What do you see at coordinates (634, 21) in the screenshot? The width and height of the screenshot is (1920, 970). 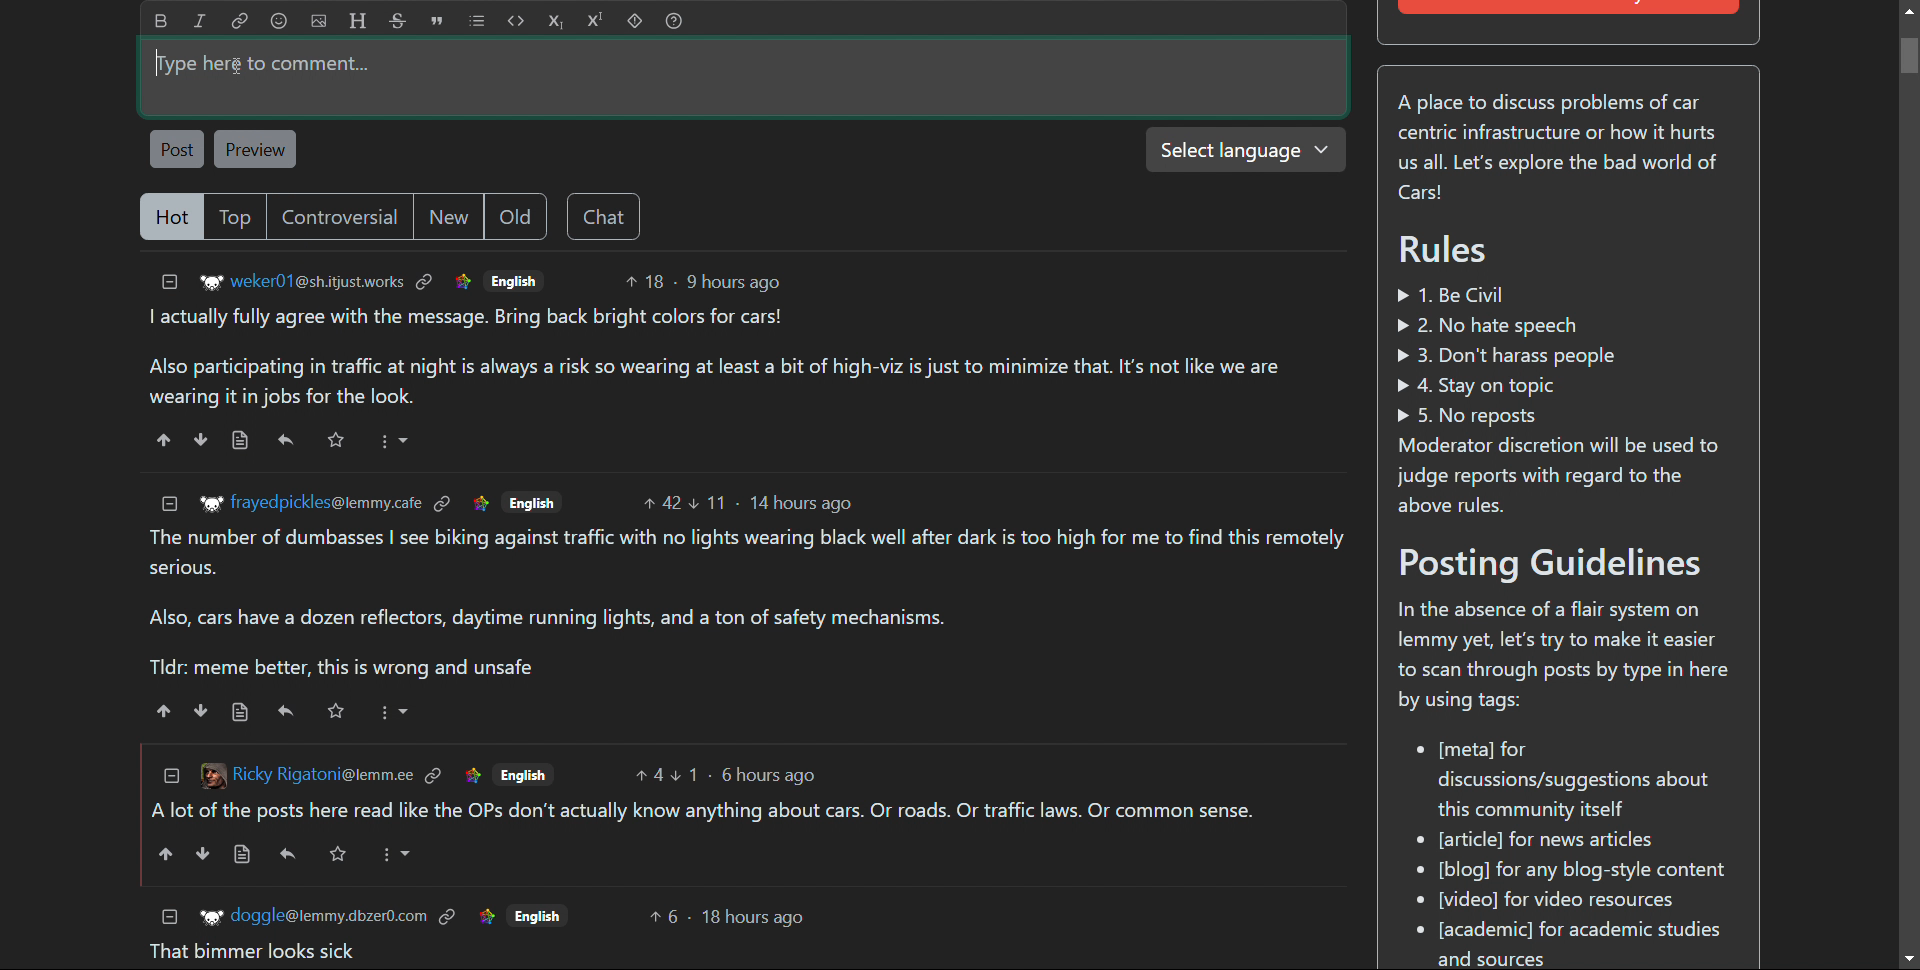 I see `spoiler` at bounding box center [634, 21].